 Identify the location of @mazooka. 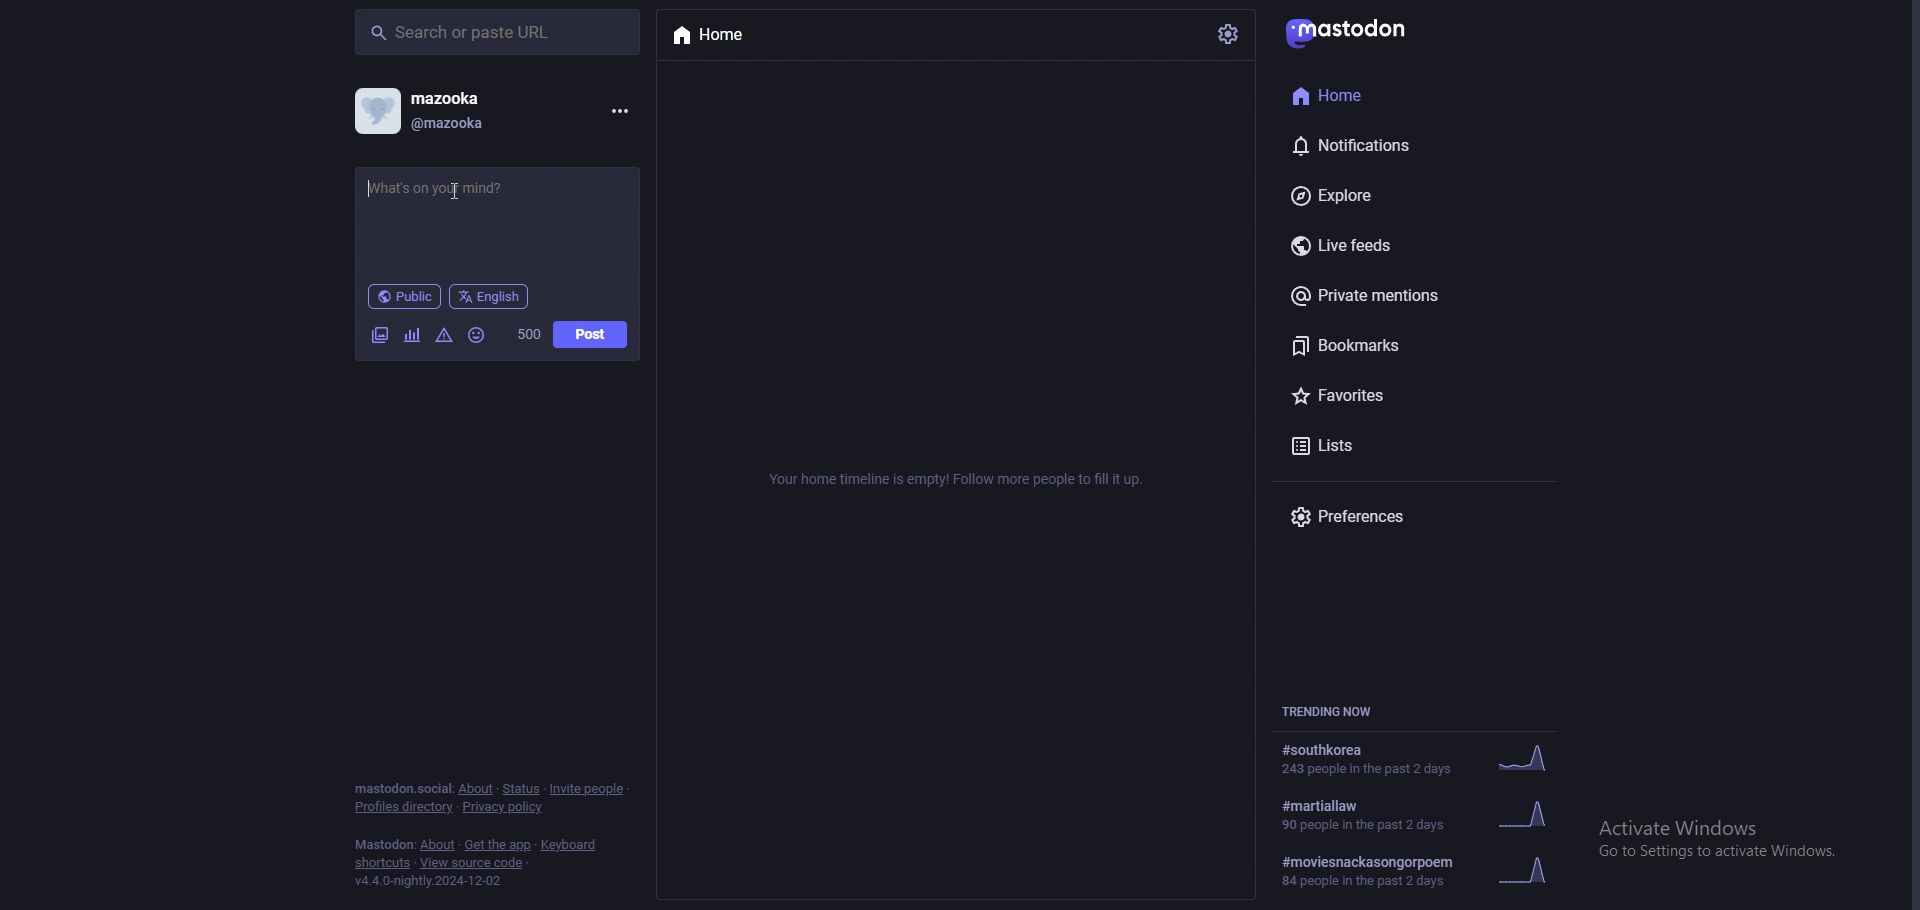
(481, 126).